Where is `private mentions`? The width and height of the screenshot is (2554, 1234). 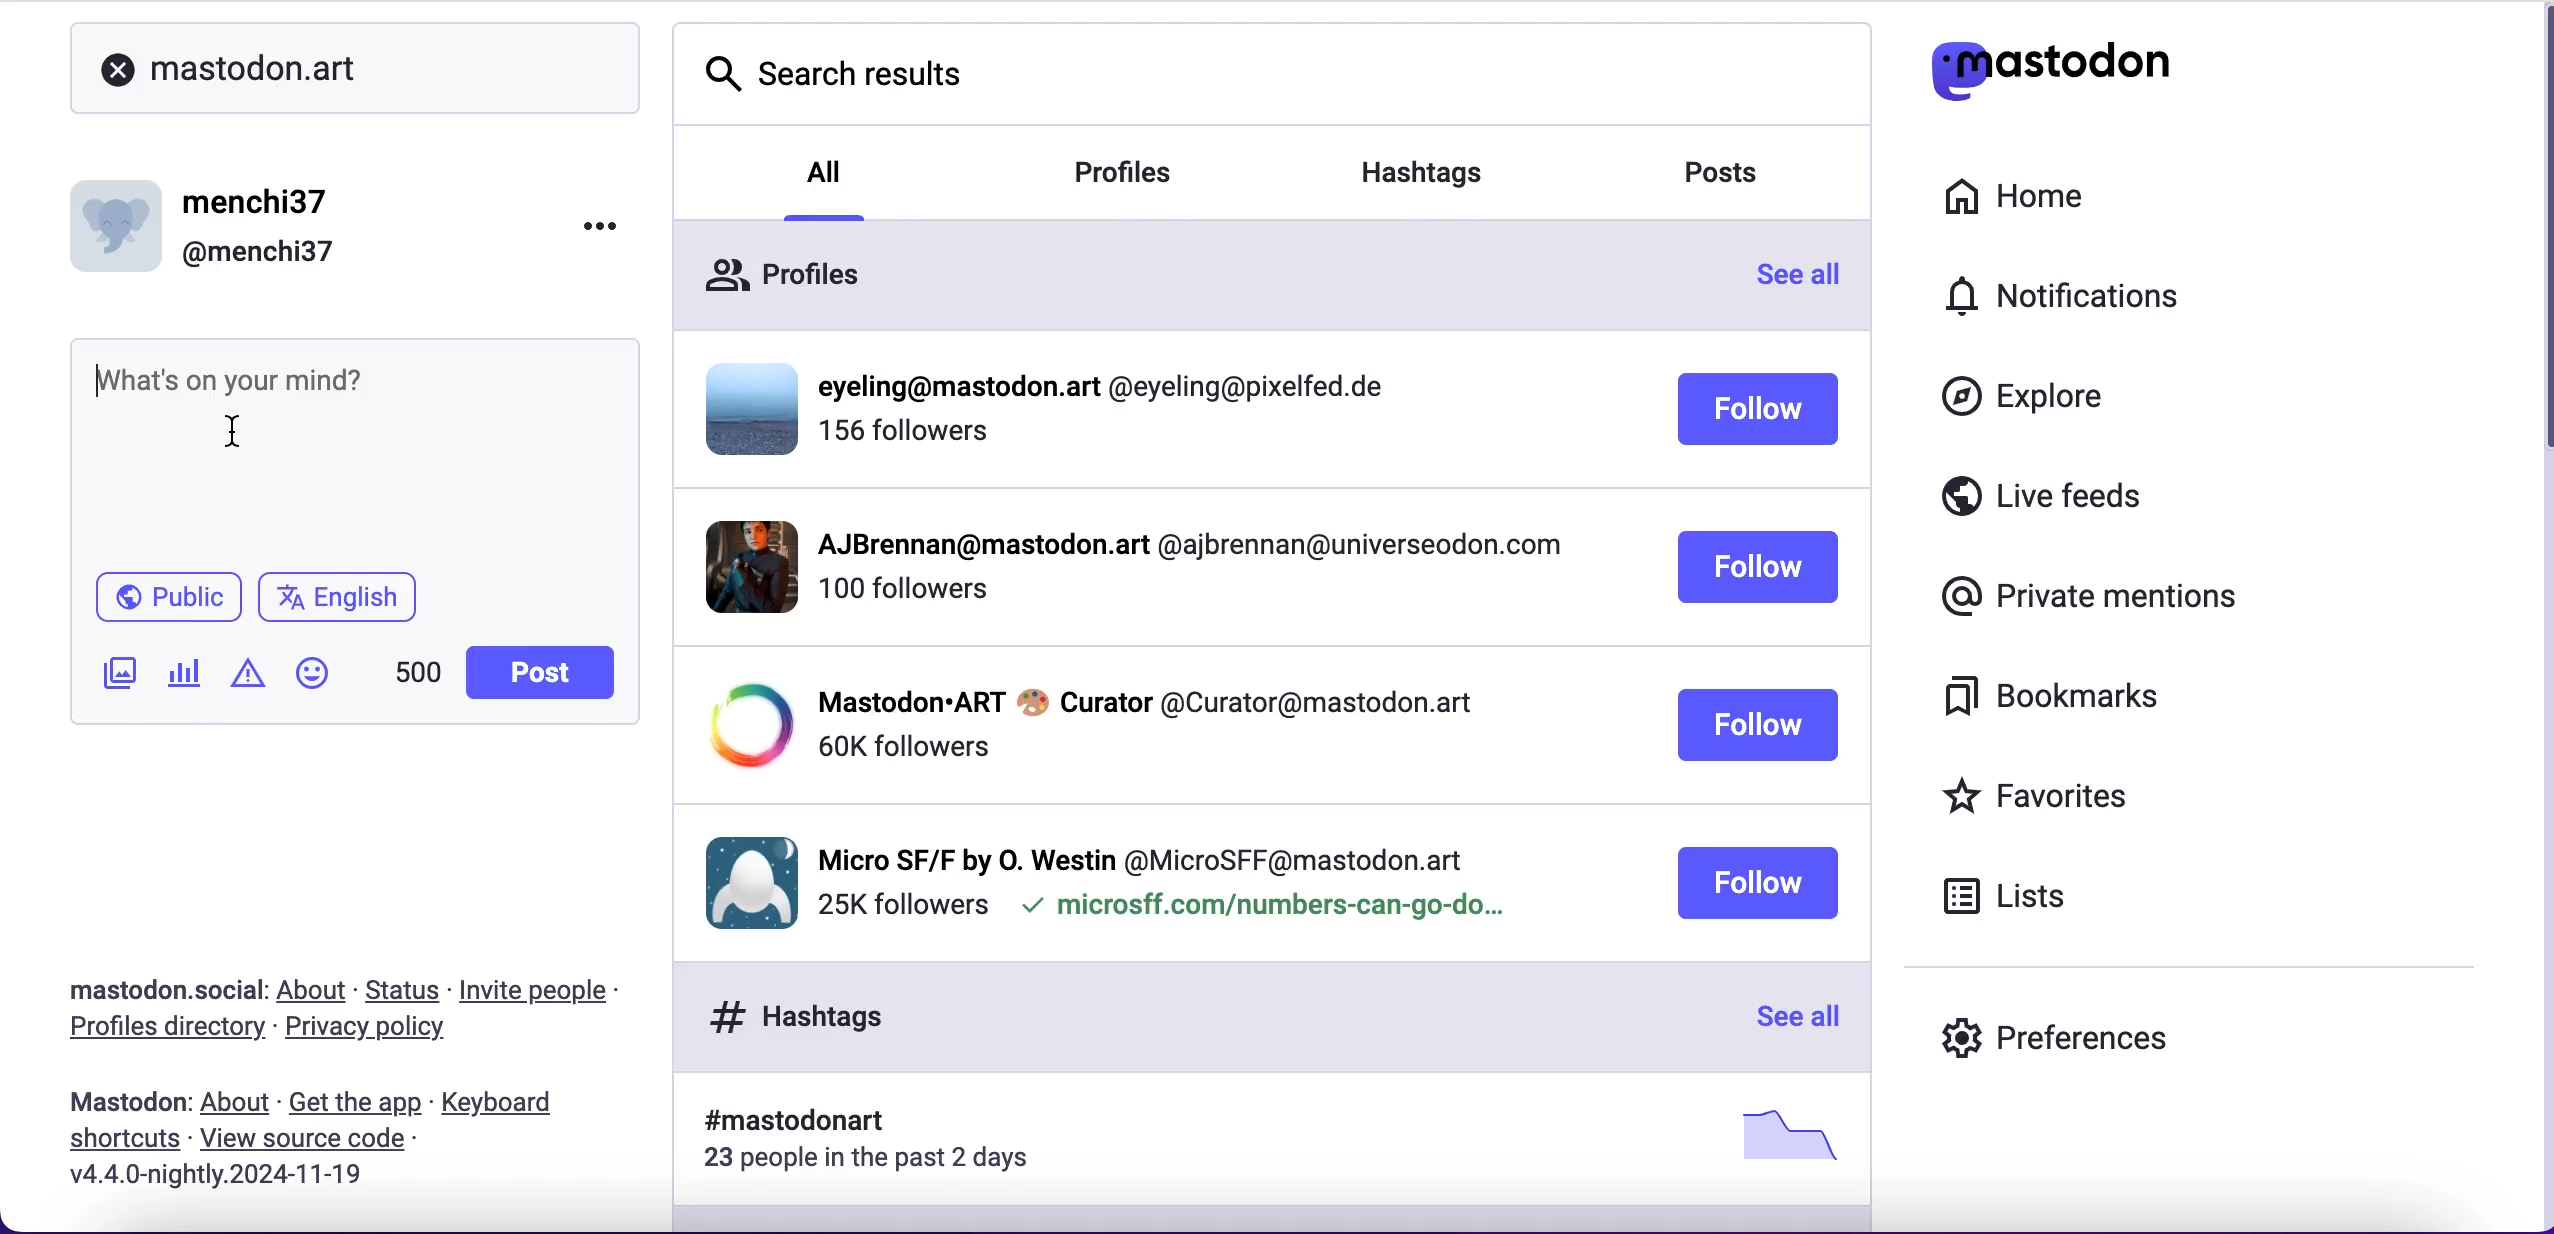
private mentions is located at coordinates (2082, 598).